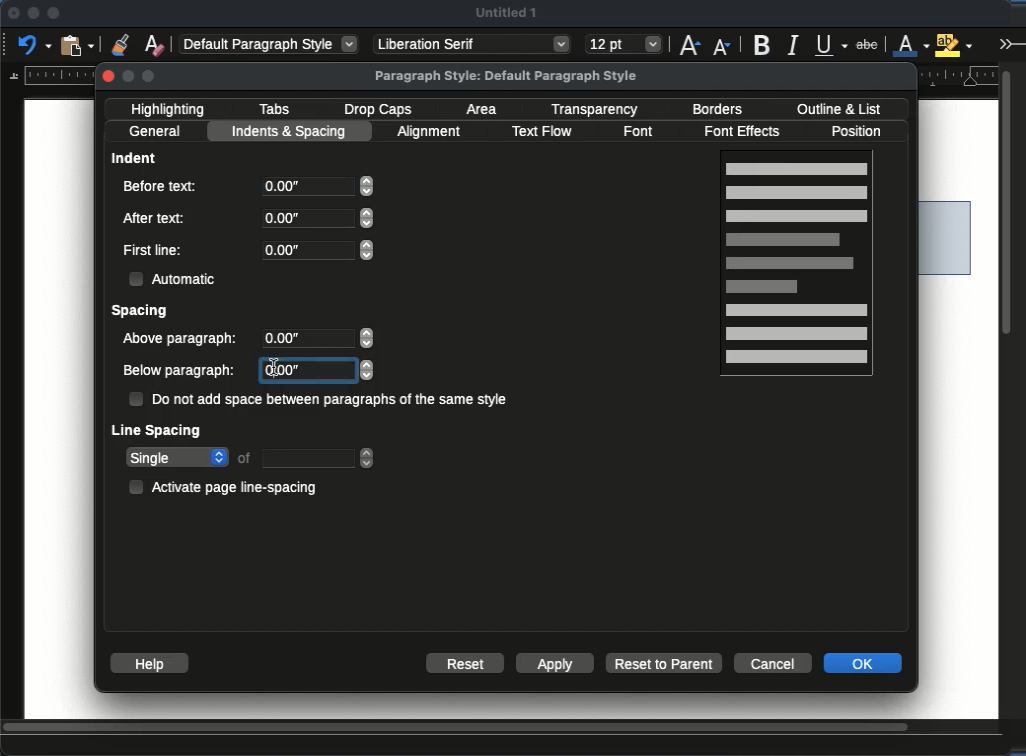 This screenshot has height=756, width=1026. I want to click on maximize , so click(53, 14).